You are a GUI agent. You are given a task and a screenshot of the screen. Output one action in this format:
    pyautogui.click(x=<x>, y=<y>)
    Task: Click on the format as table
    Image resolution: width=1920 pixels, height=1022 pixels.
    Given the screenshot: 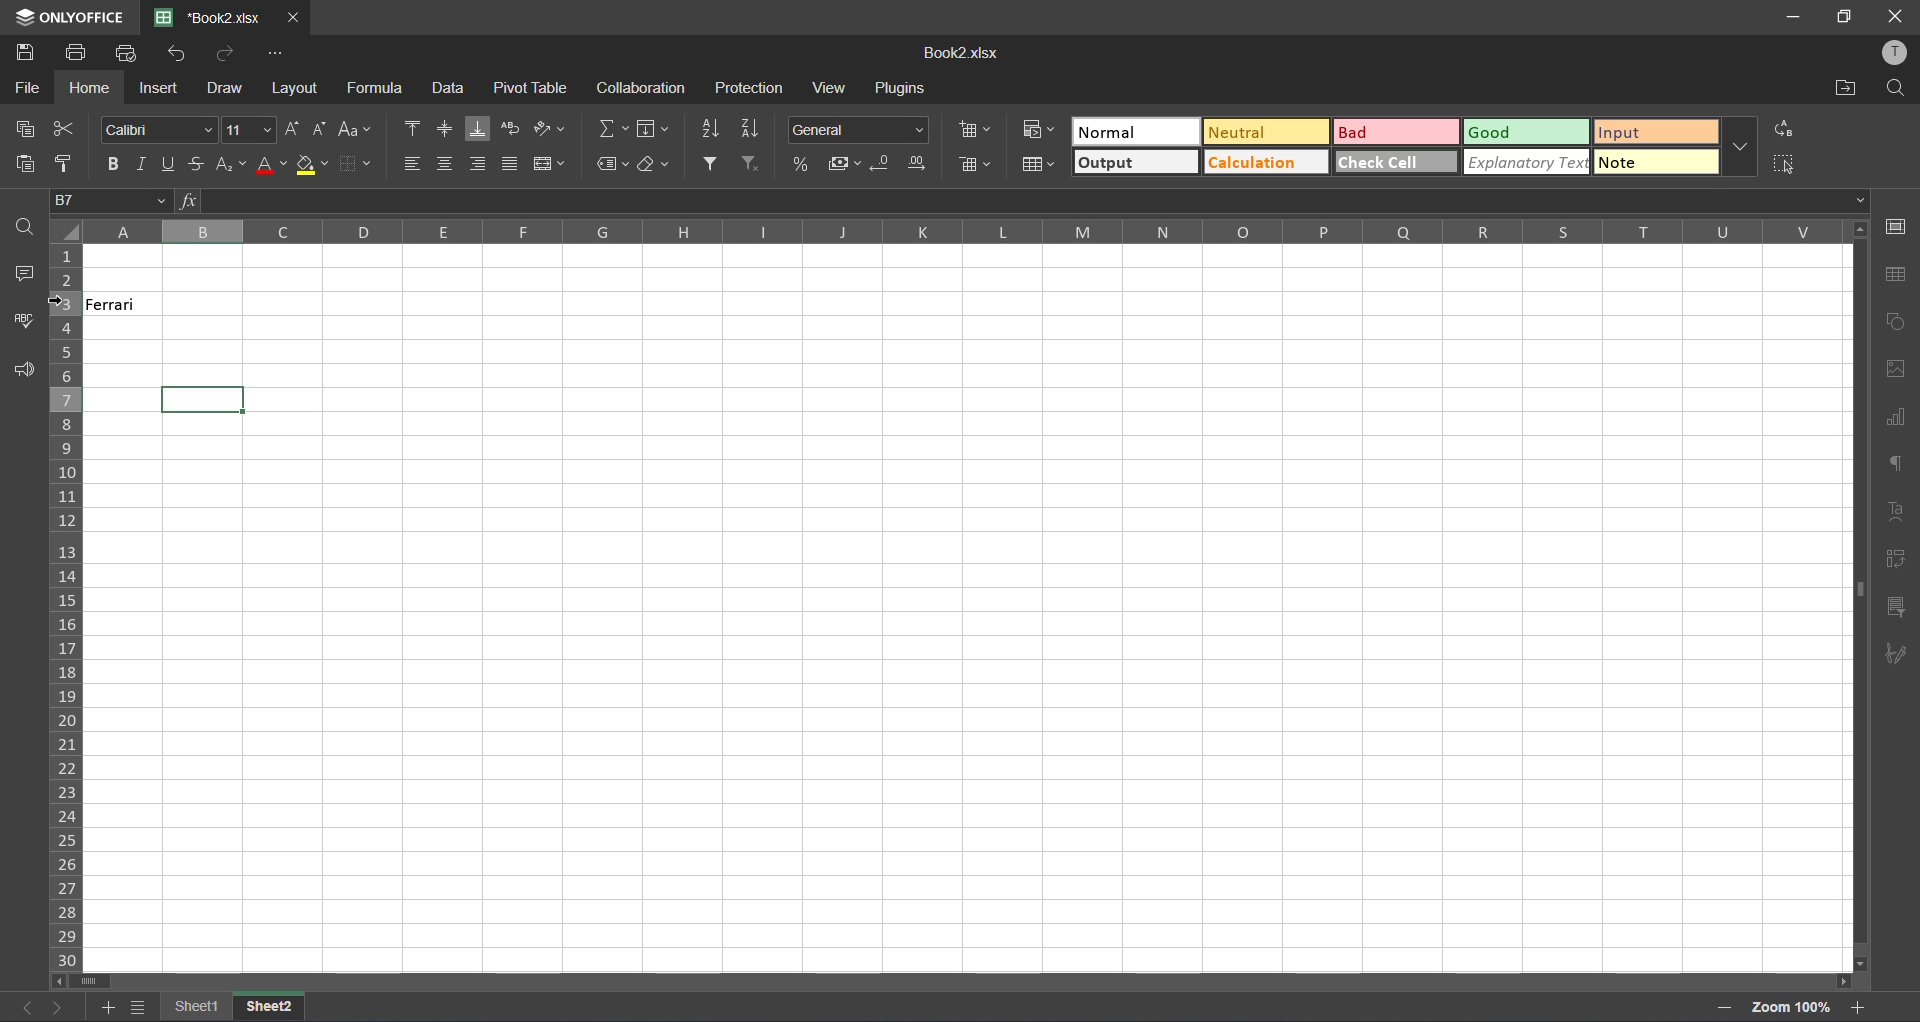 What is the action you would take?
    pyautogui.click(x=1039, y=165)
    